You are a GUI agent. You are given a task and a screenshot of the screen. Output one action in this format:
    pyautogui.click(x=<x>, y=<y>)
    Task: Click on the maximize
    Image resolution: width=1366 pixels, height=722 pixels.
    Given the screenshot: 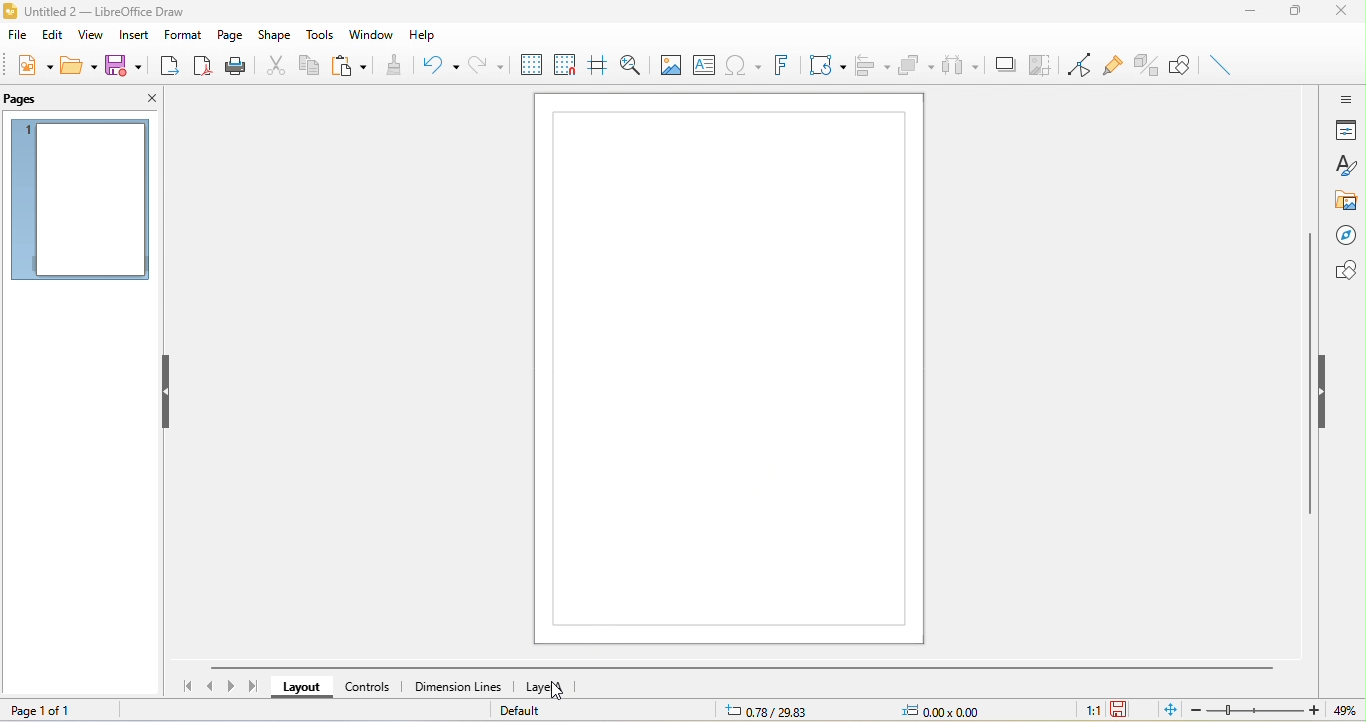 What is the action you would take?
    pyautogui.click(x=1294, y=13)
    